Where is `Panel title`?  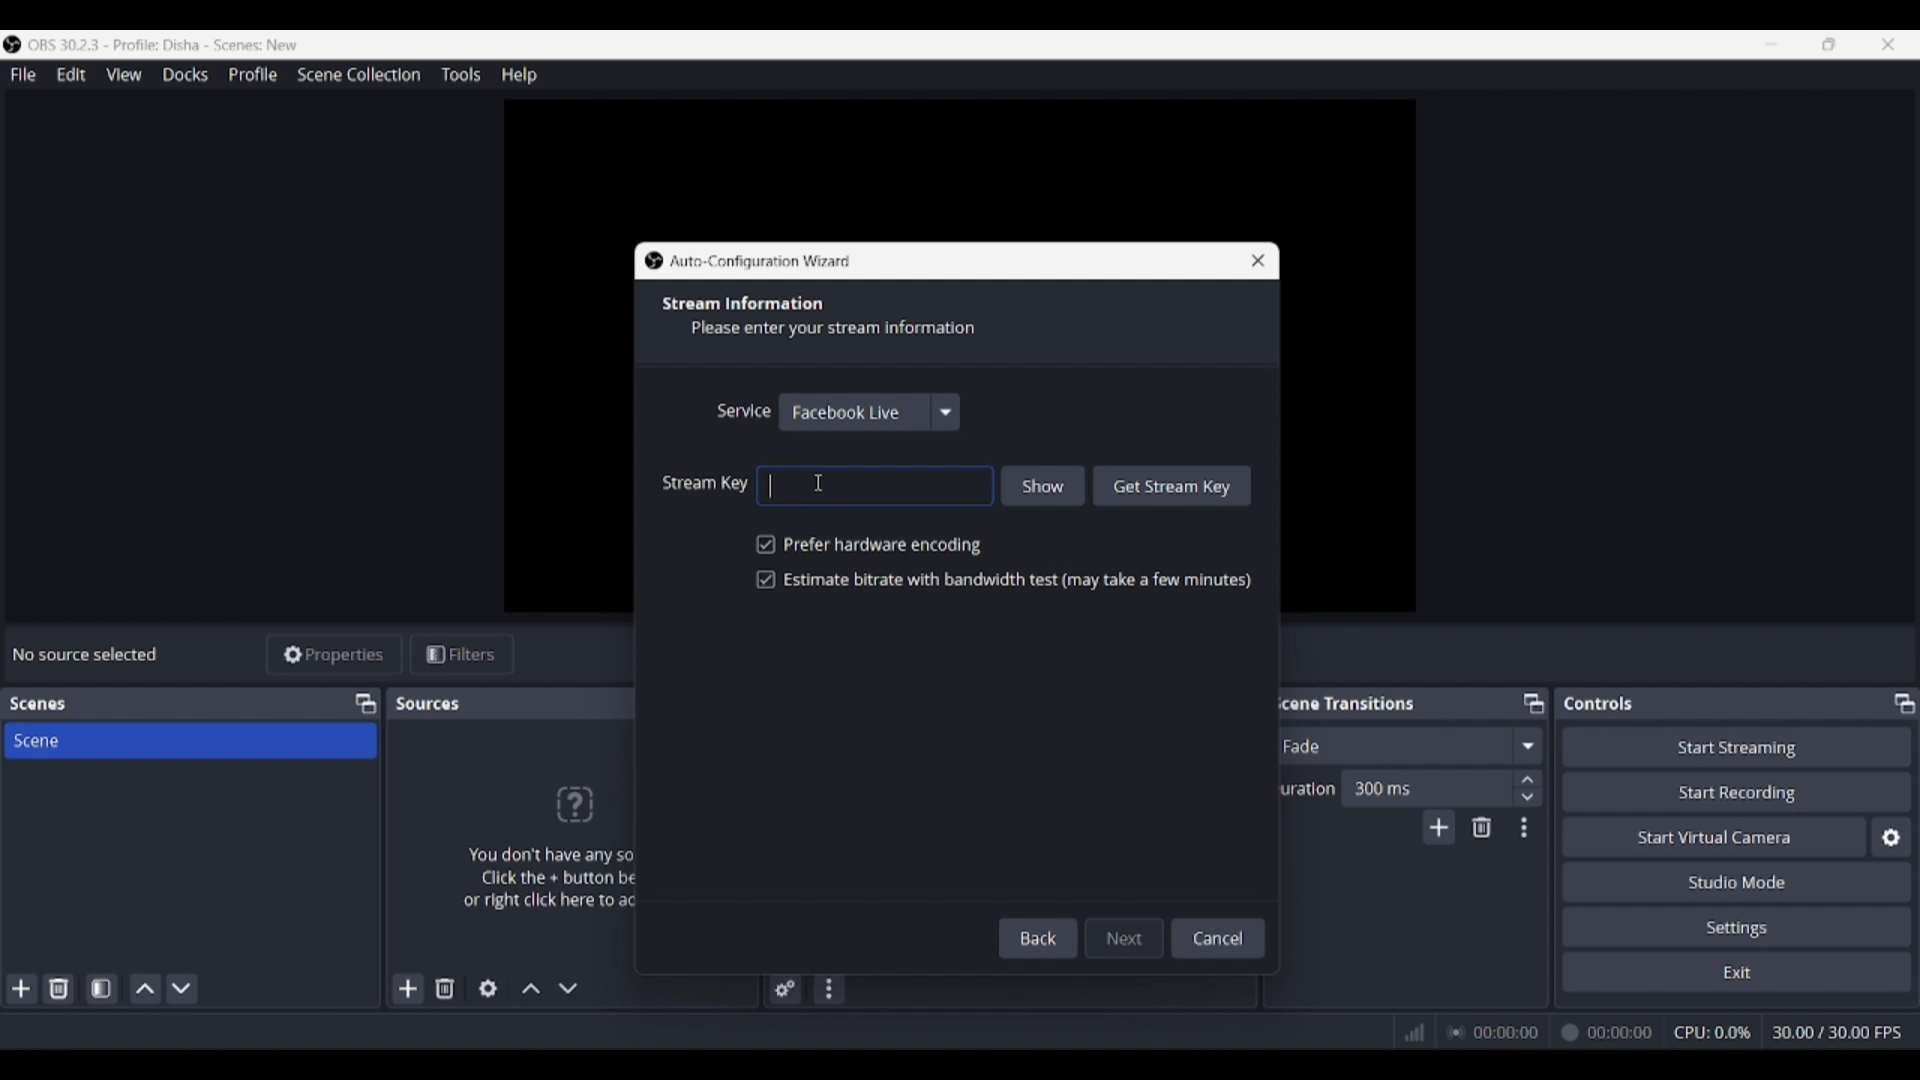
Panel title is located at coordinates (430, 703).